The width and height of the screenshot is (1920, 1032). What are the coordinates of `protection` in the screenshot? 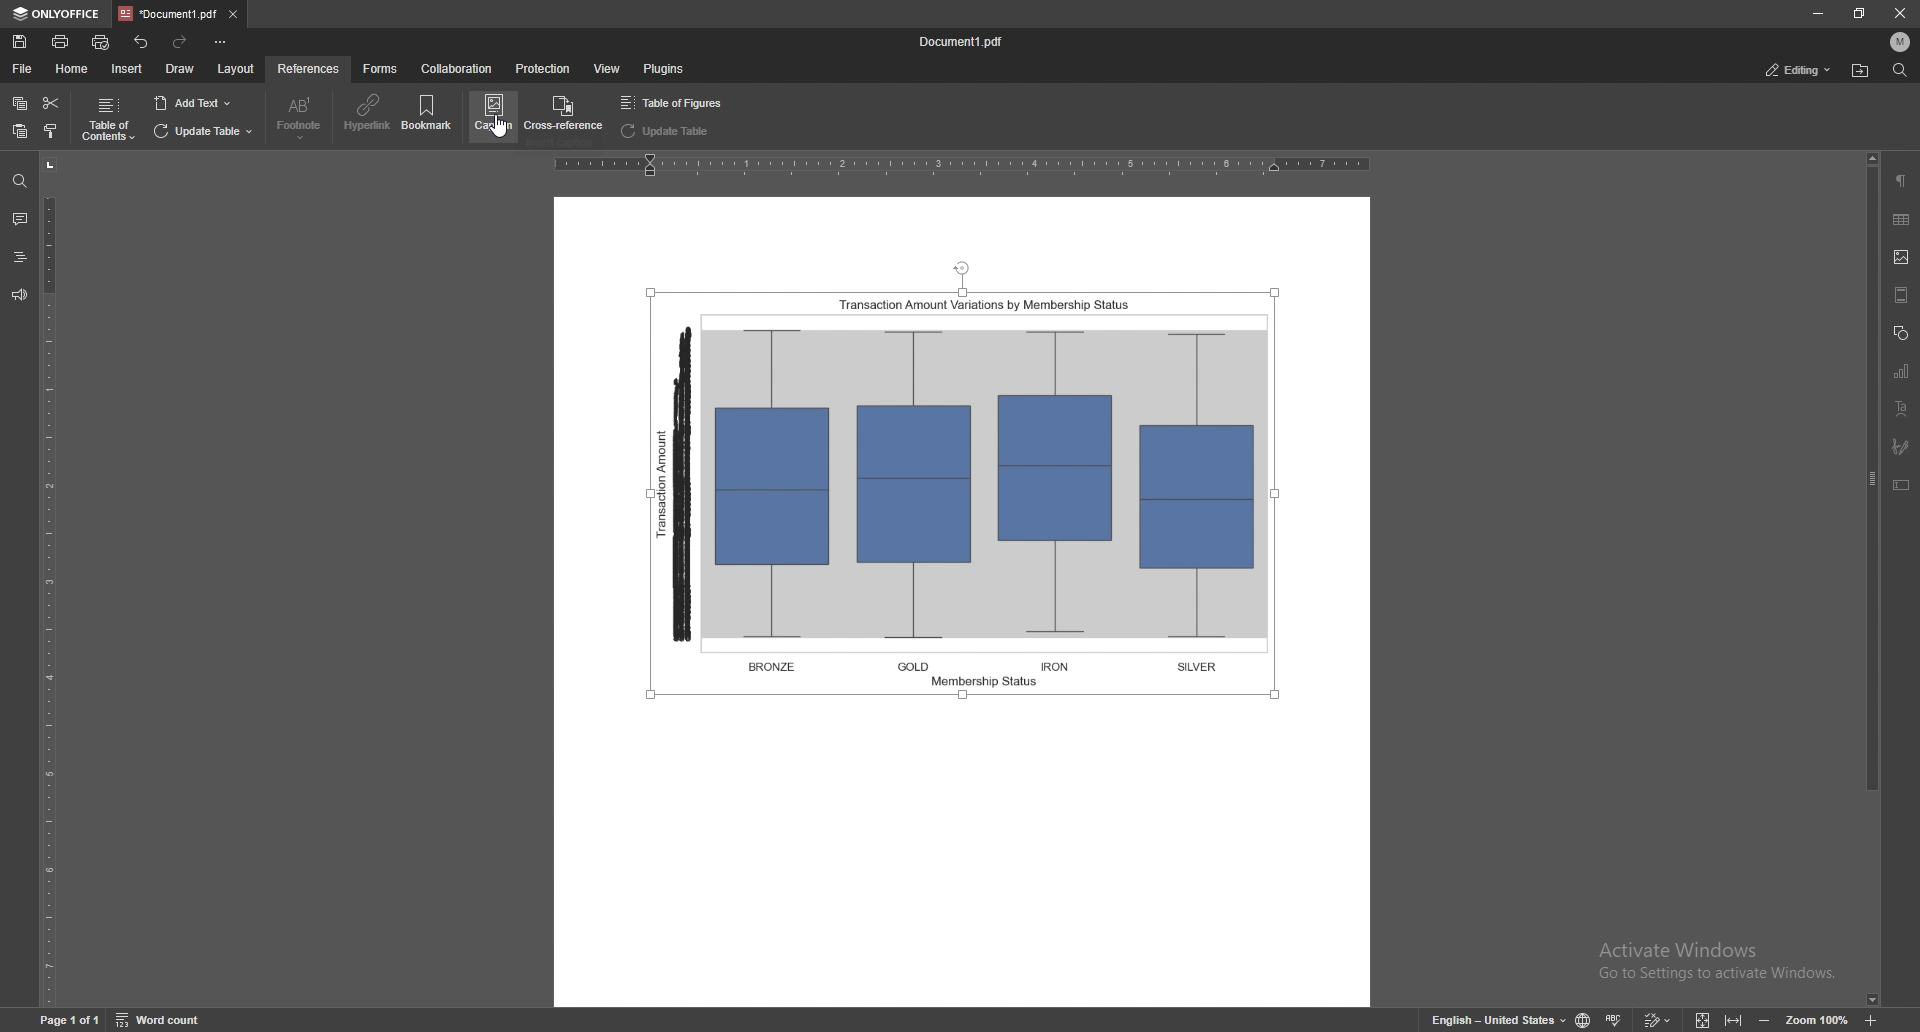 It's located at (542, 69).